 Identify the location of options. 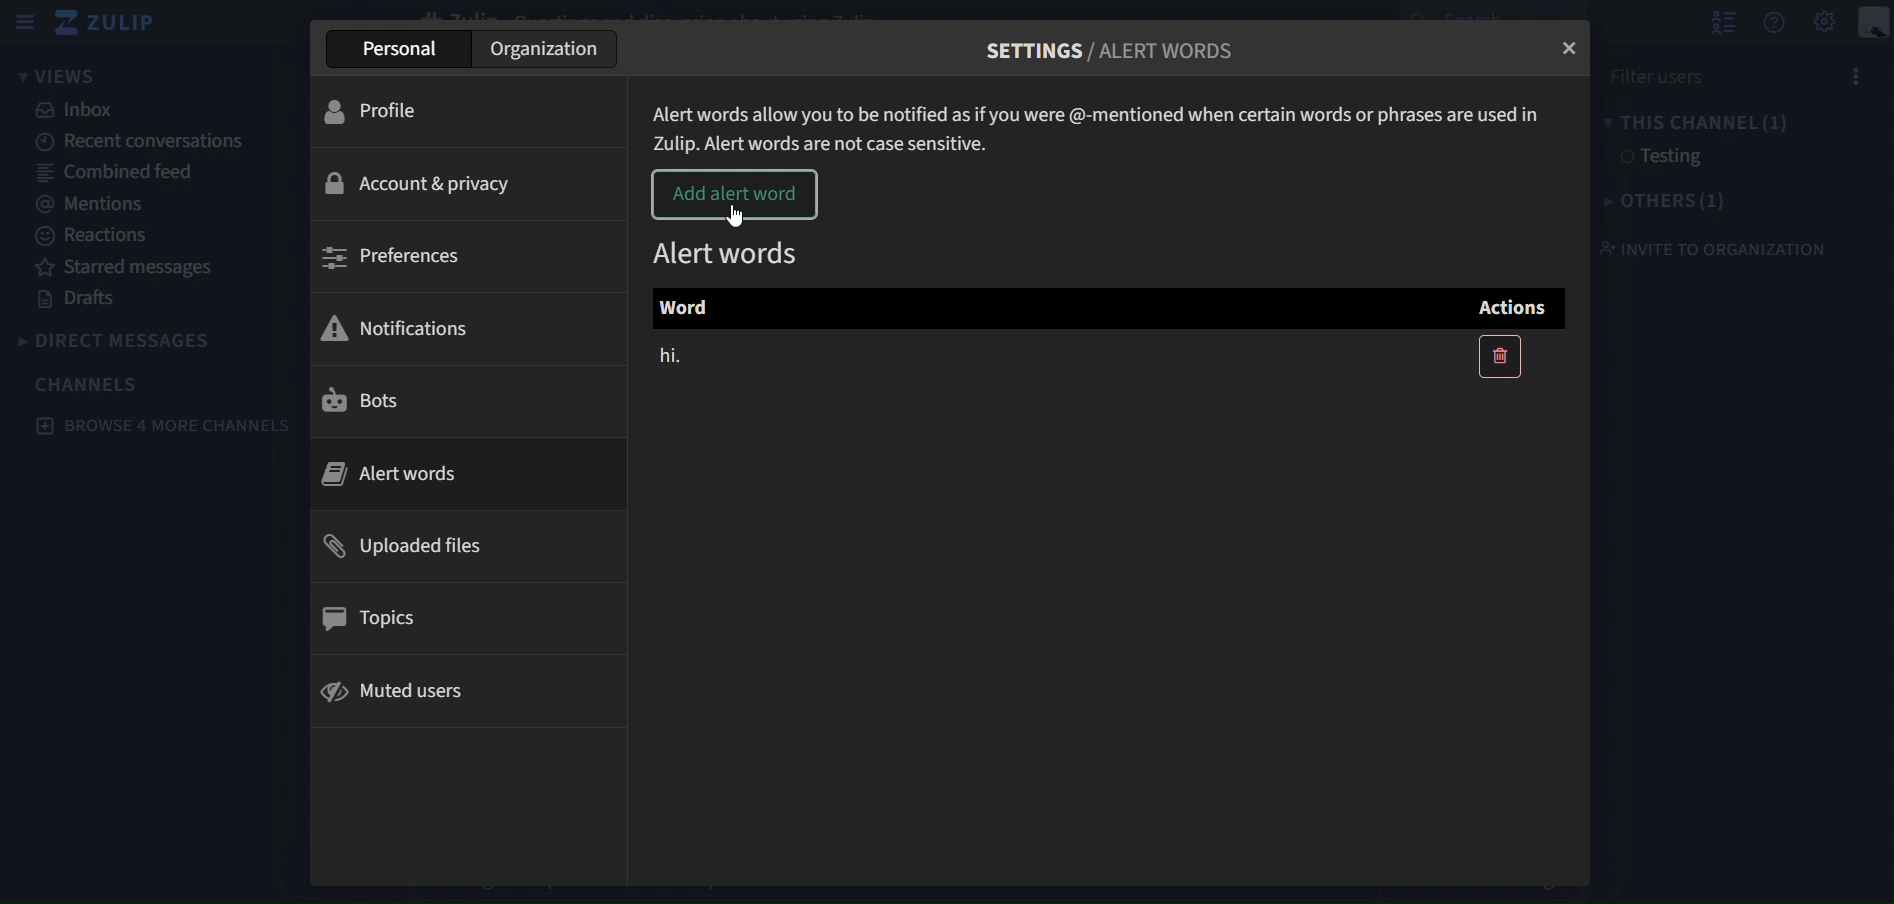
(1857, 74).